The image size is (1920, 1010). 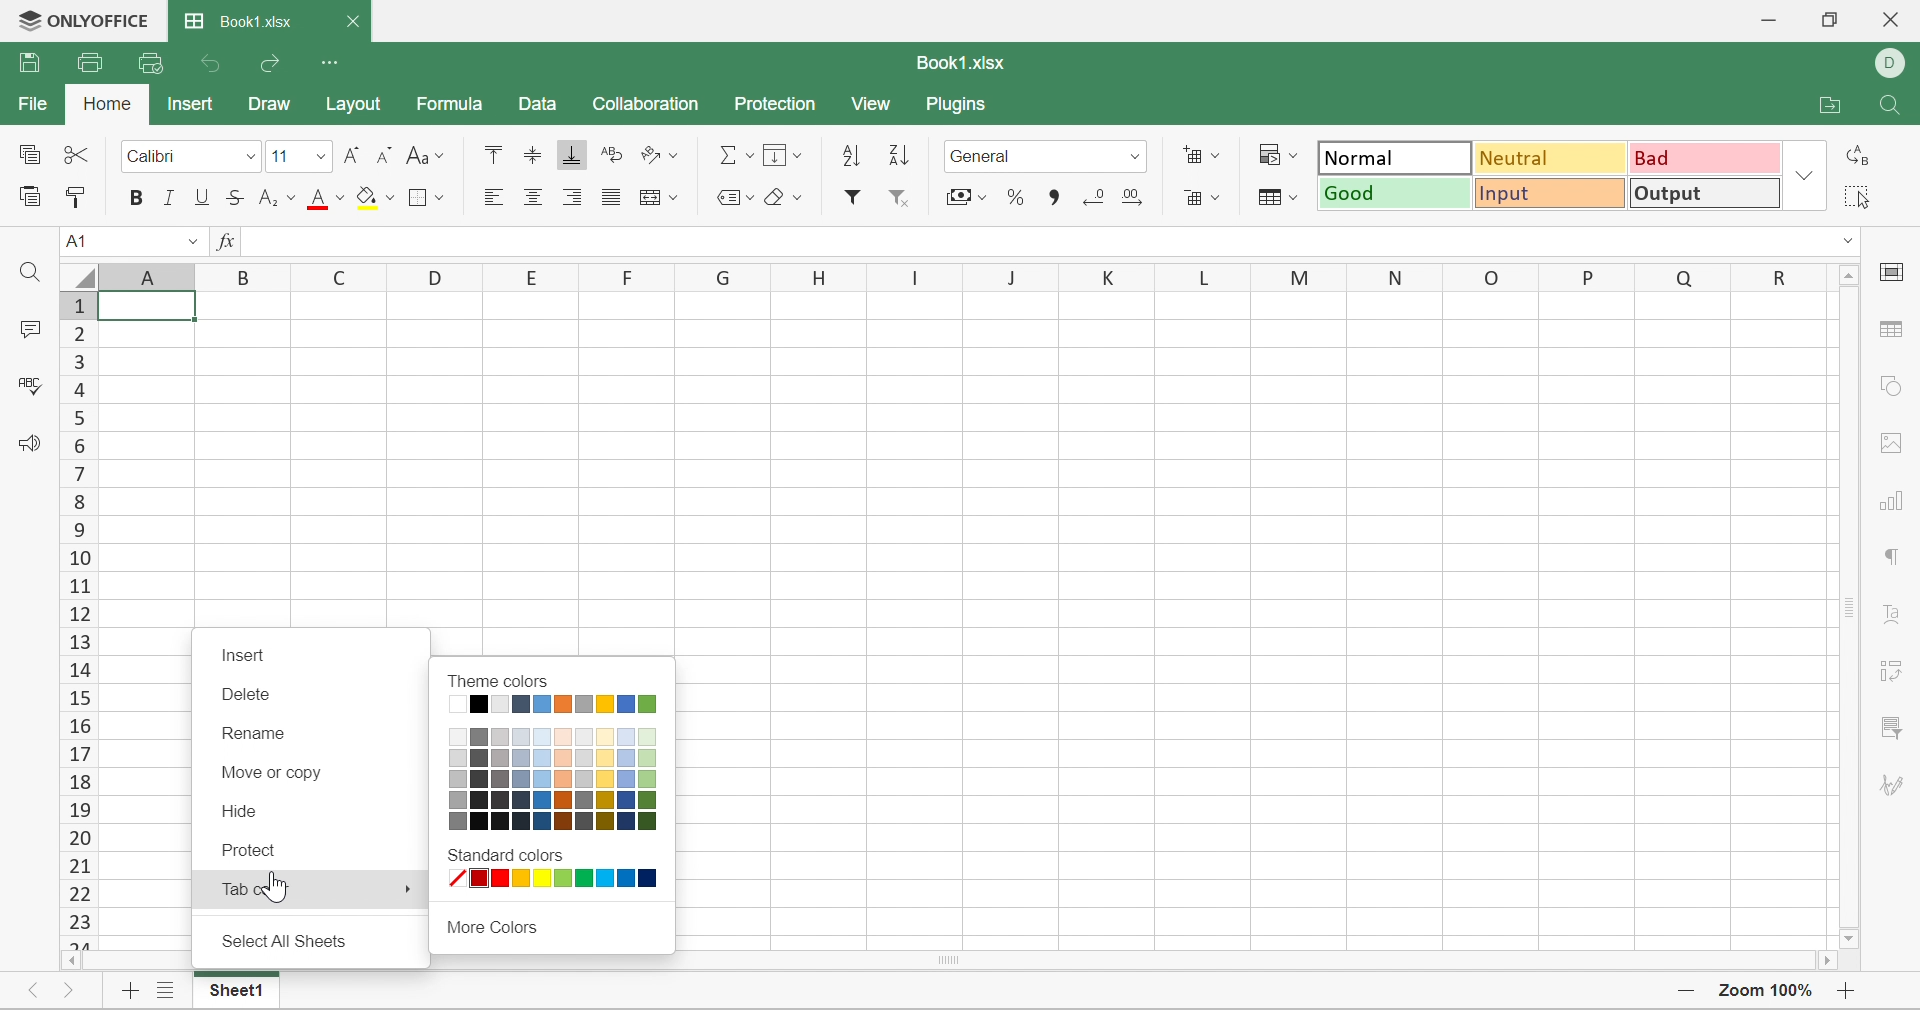 I want to click on 16, so click(x=74, y=729).